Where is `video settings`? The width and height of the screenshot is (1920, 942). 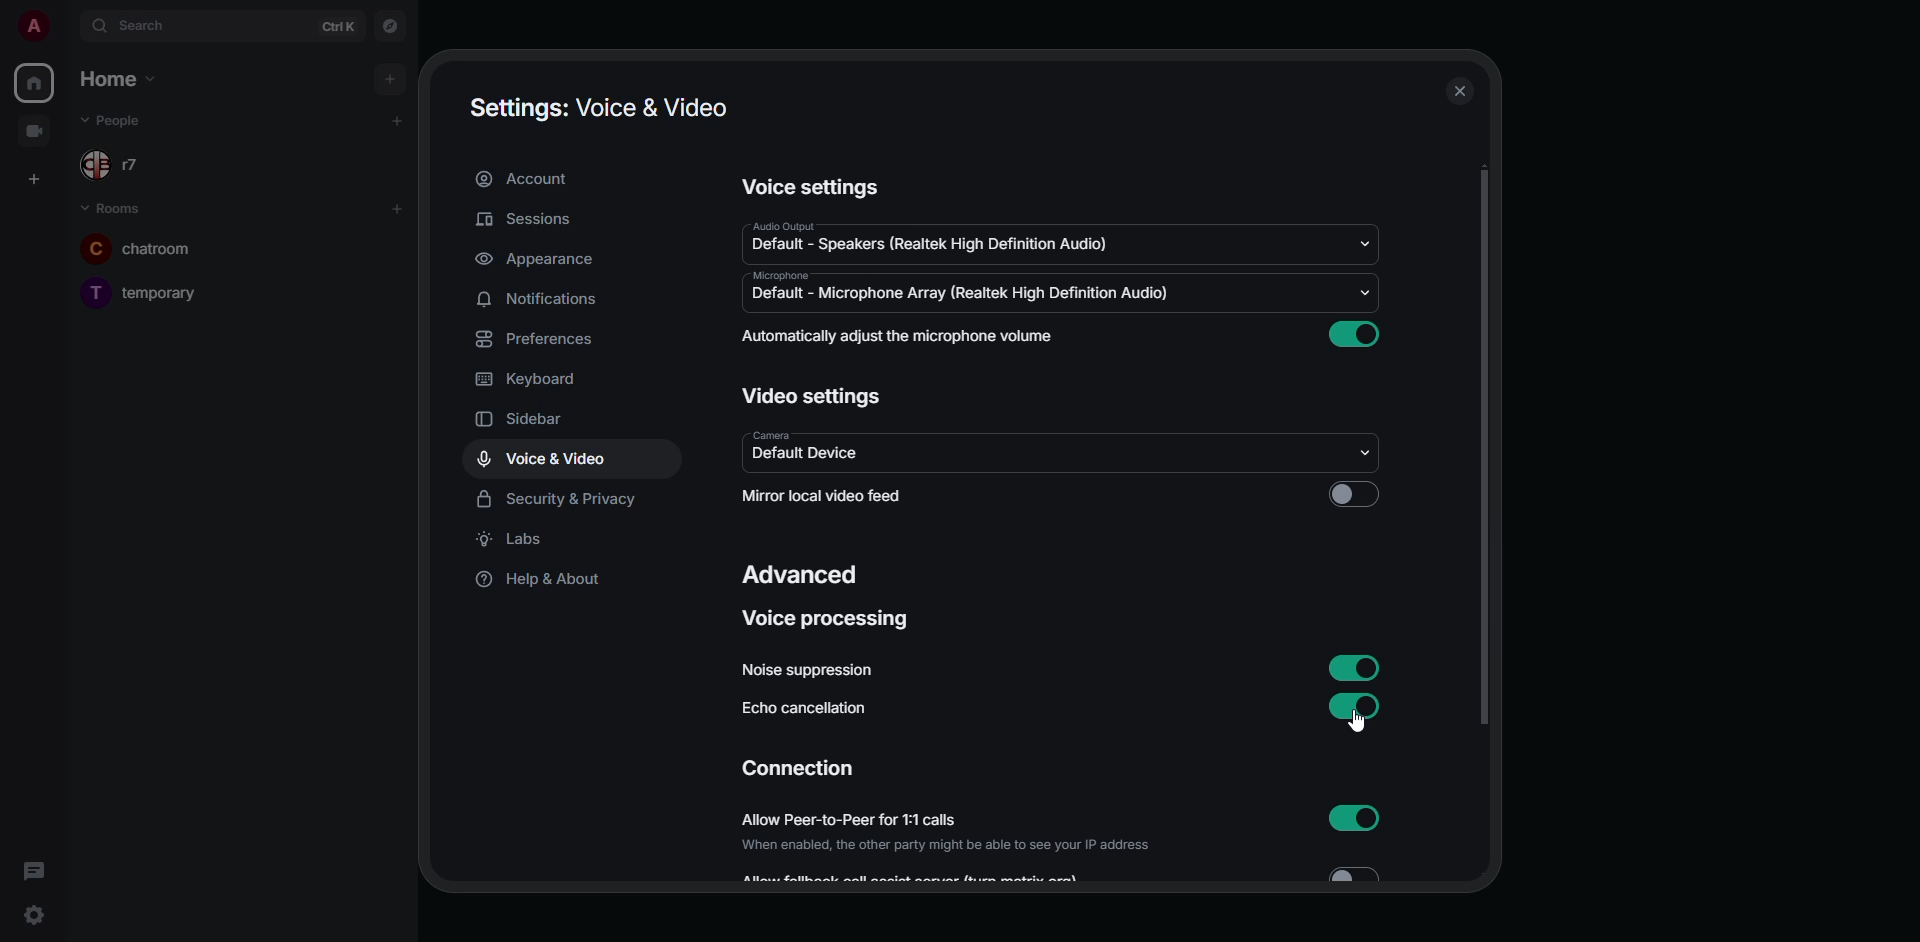
video settings is located at coordinates (812, 395).